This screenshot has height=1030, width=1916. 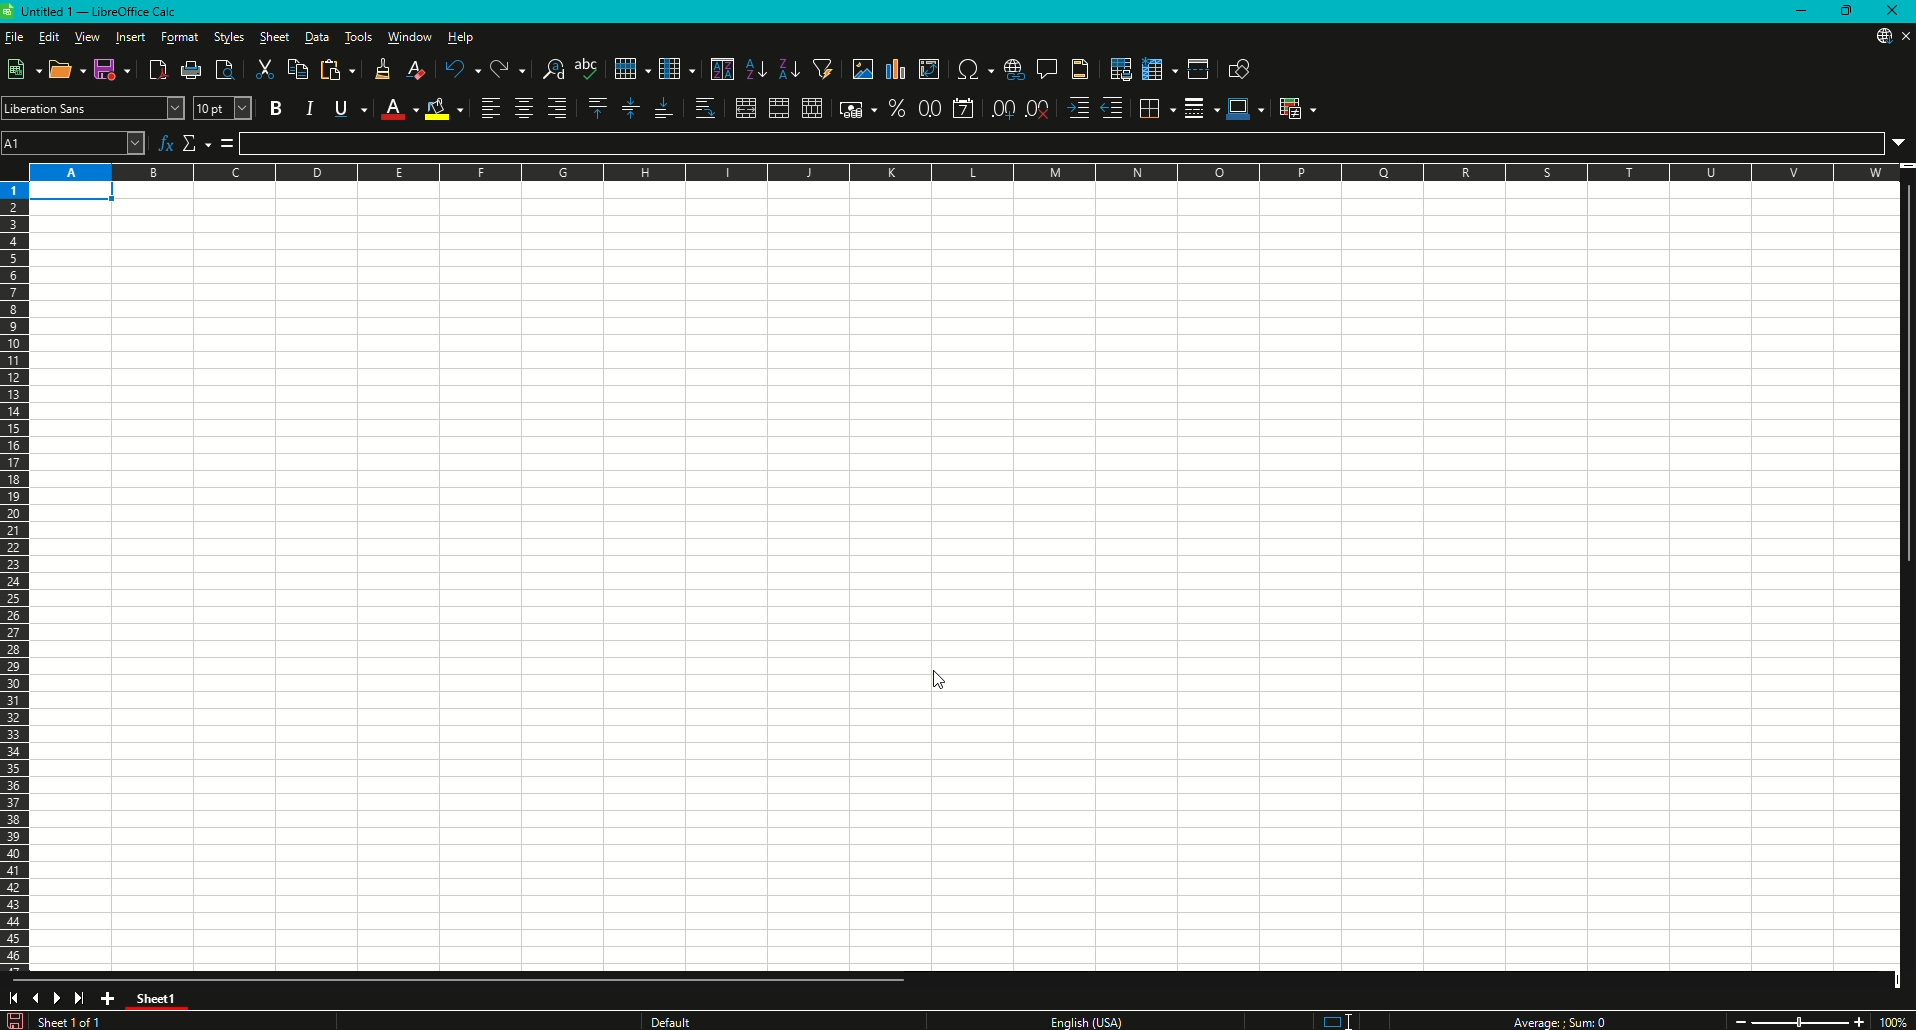 What do you see at coordinates (1883, 36) in the screenshot?
I see `Download from web` at bounding box center [1883, 36].